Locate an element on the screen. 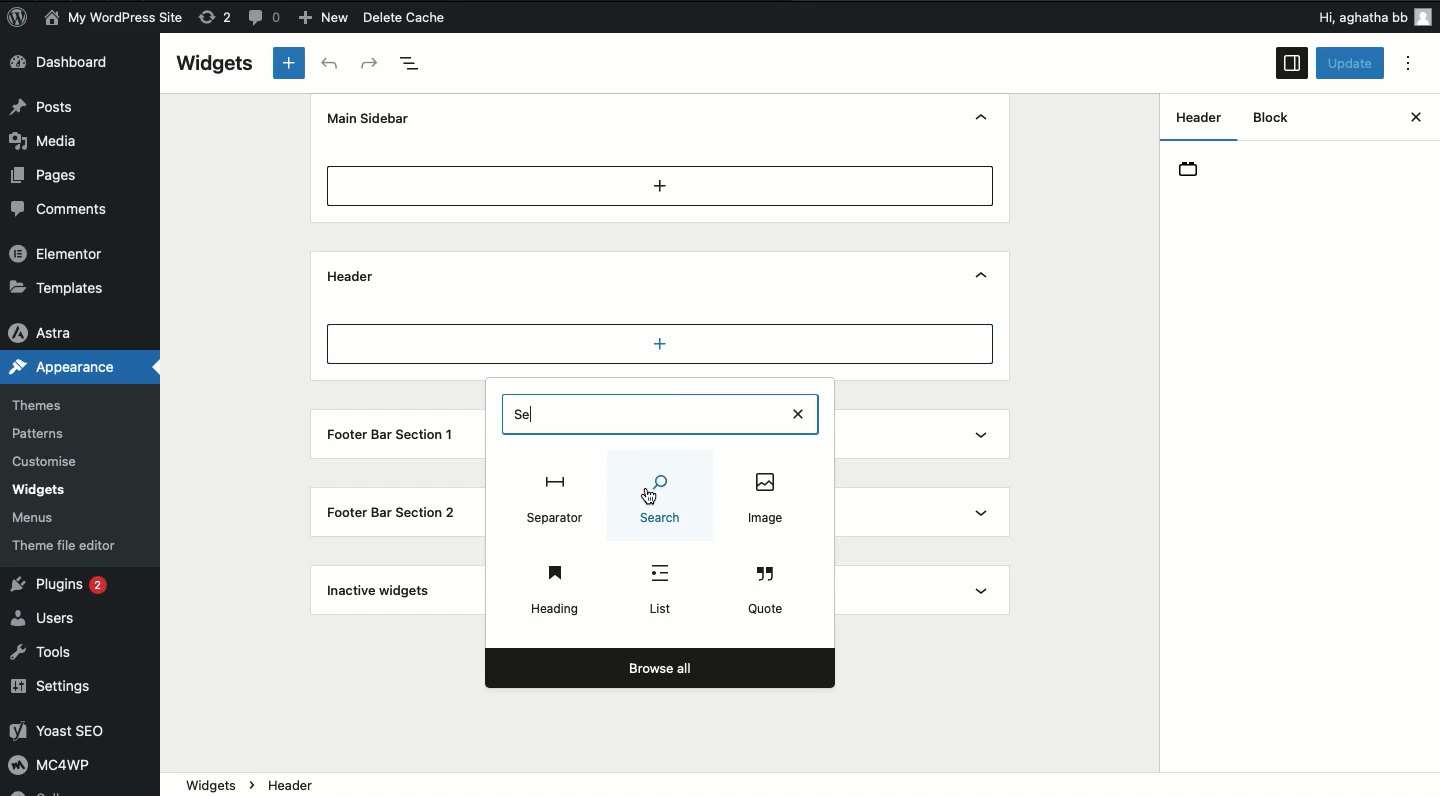 Image resolution: width=1440 pixels, height=796 pixels. Footer bar section 2 is located at coordinates (391, 512).